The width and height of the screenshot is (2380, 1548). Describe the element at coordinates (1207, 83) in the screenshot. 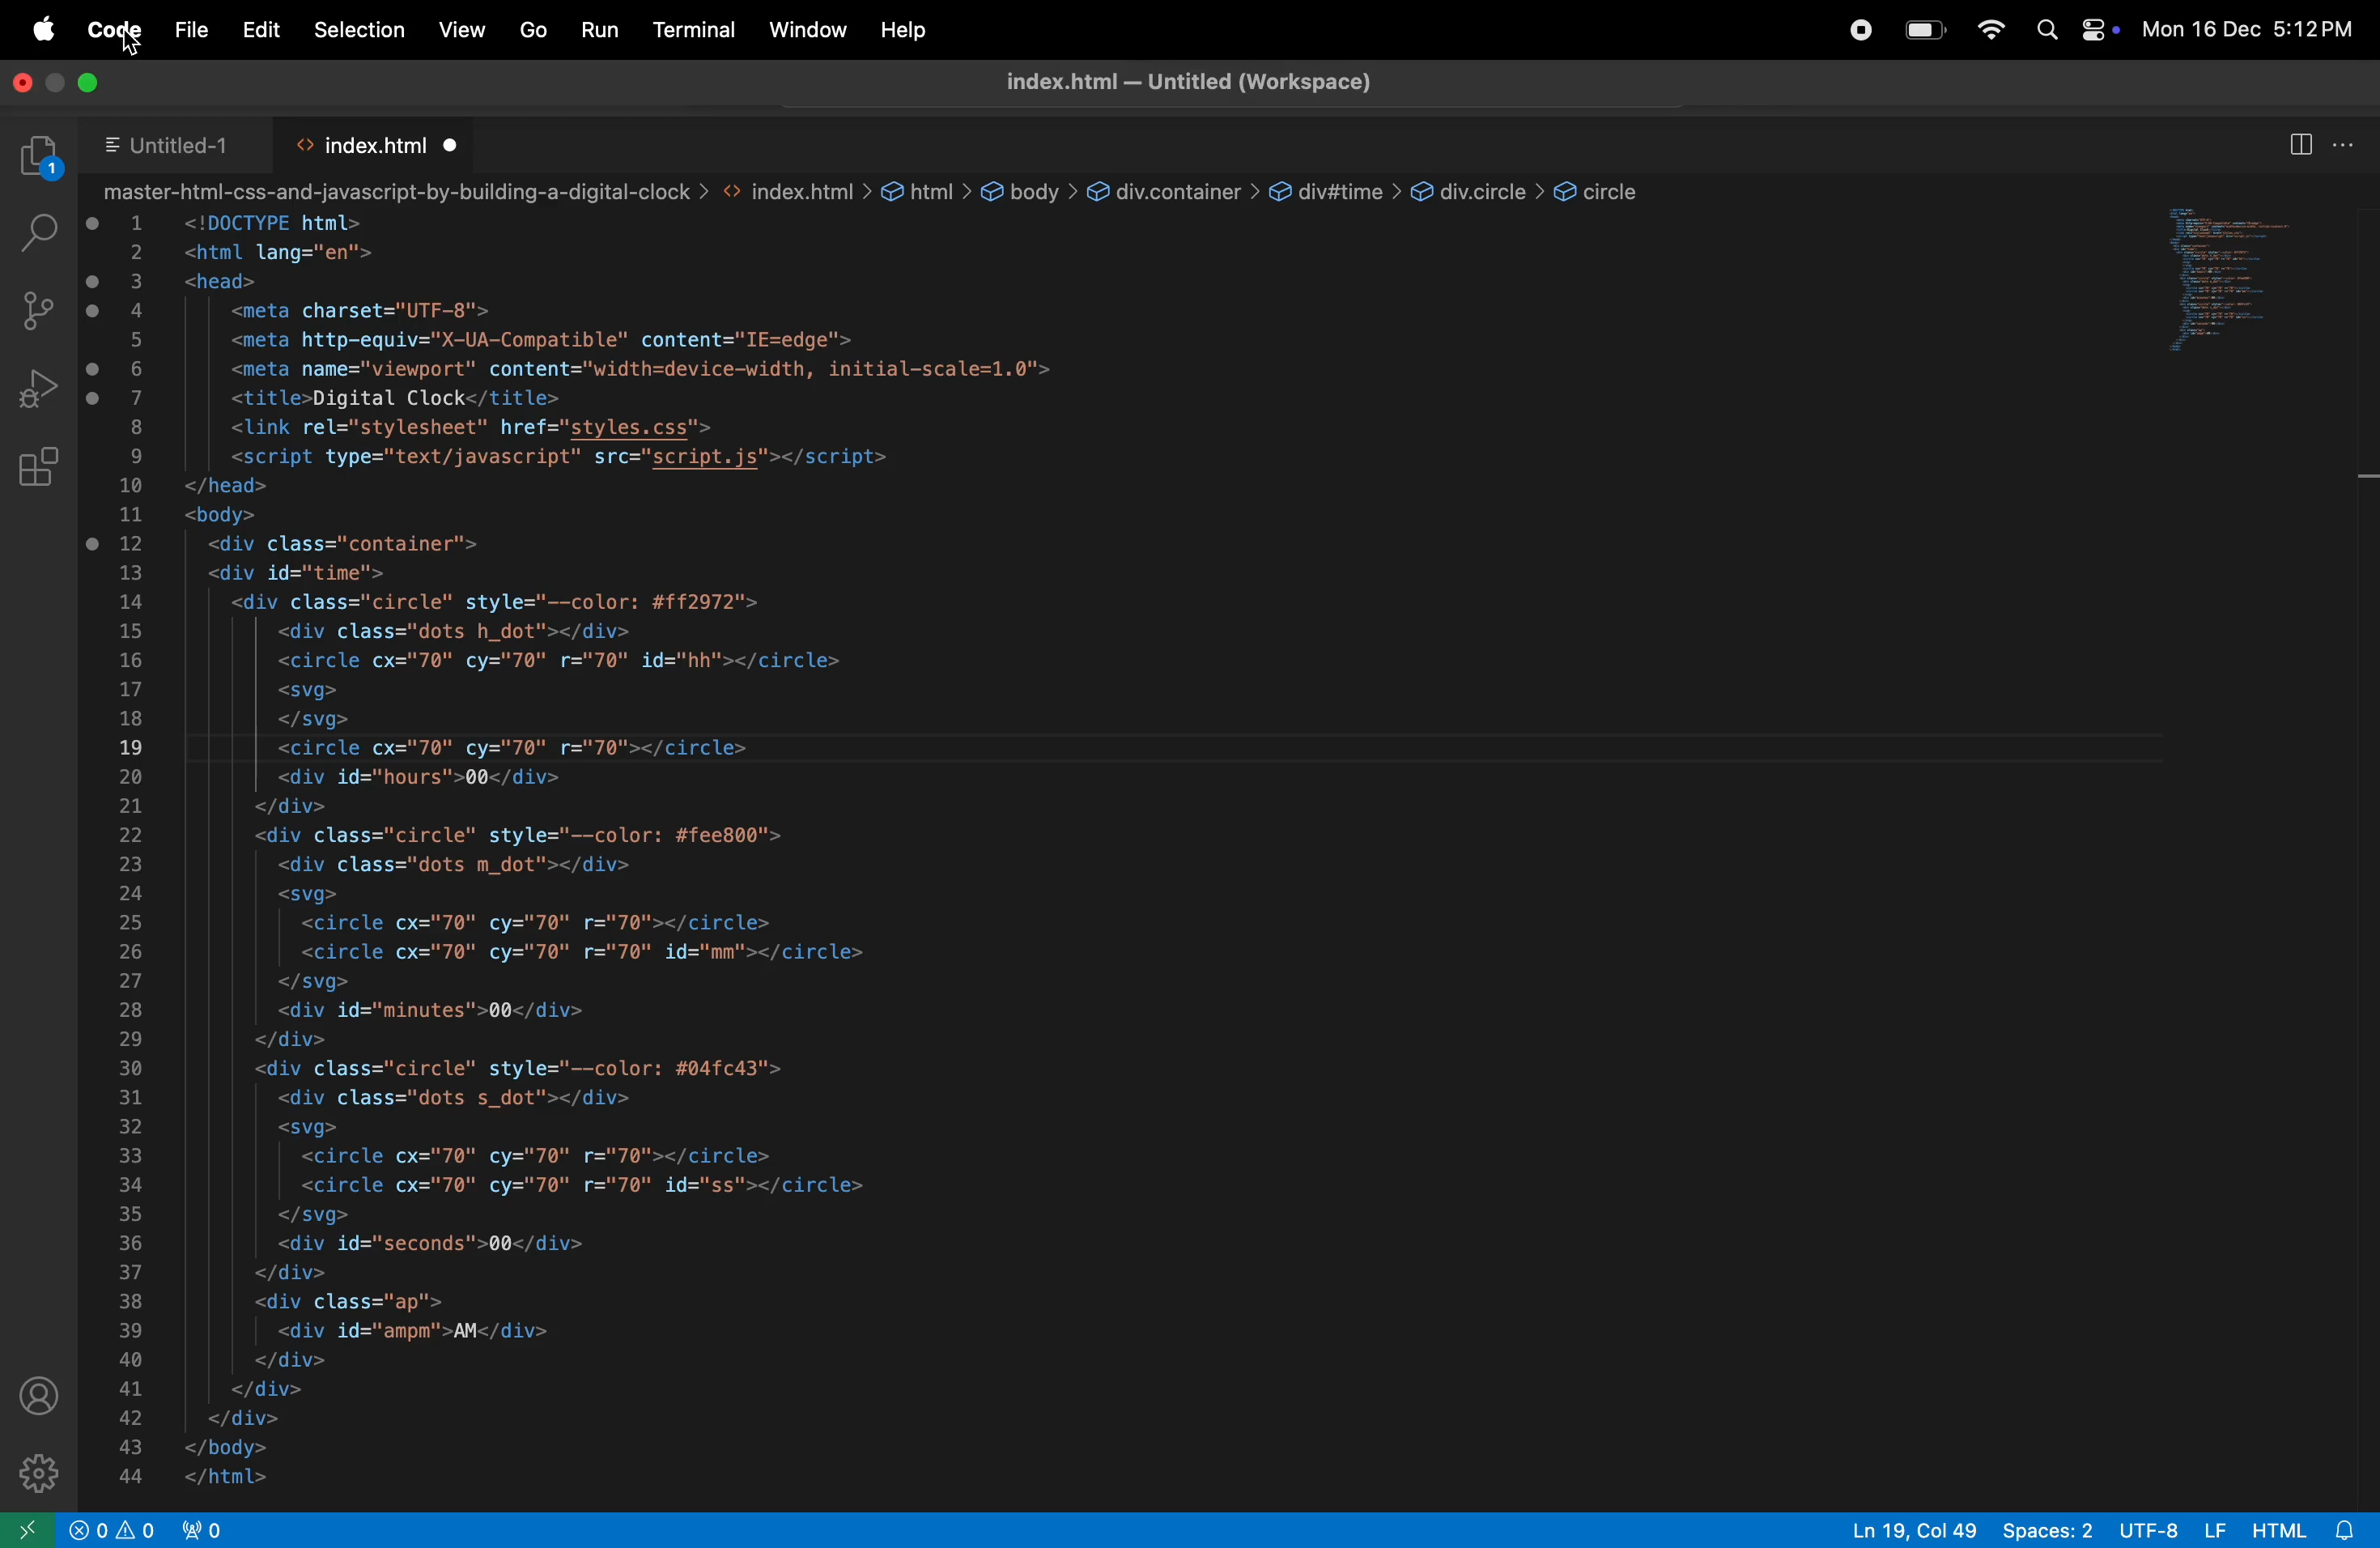

I see `index title- untitled workspace` at that location.